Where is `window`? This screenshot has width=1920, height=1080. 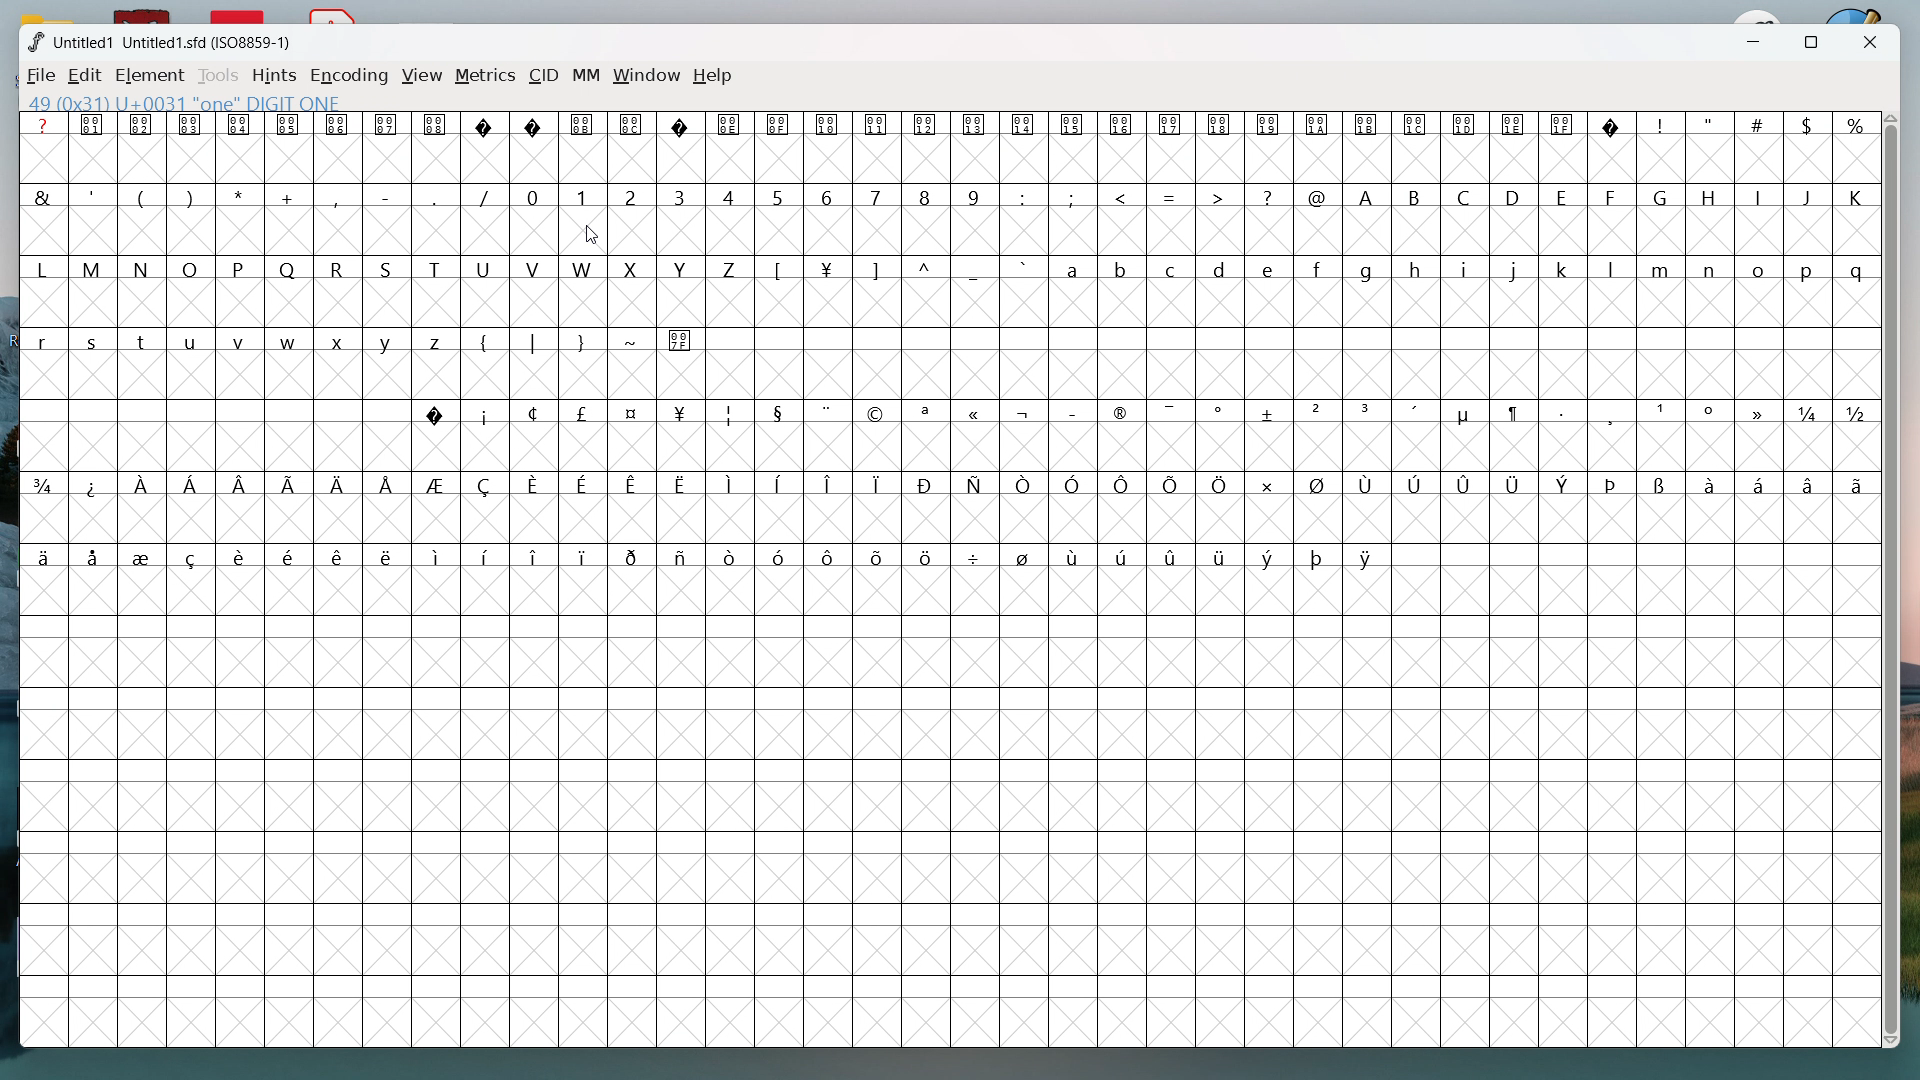
window is located at coordinates (648, 76).